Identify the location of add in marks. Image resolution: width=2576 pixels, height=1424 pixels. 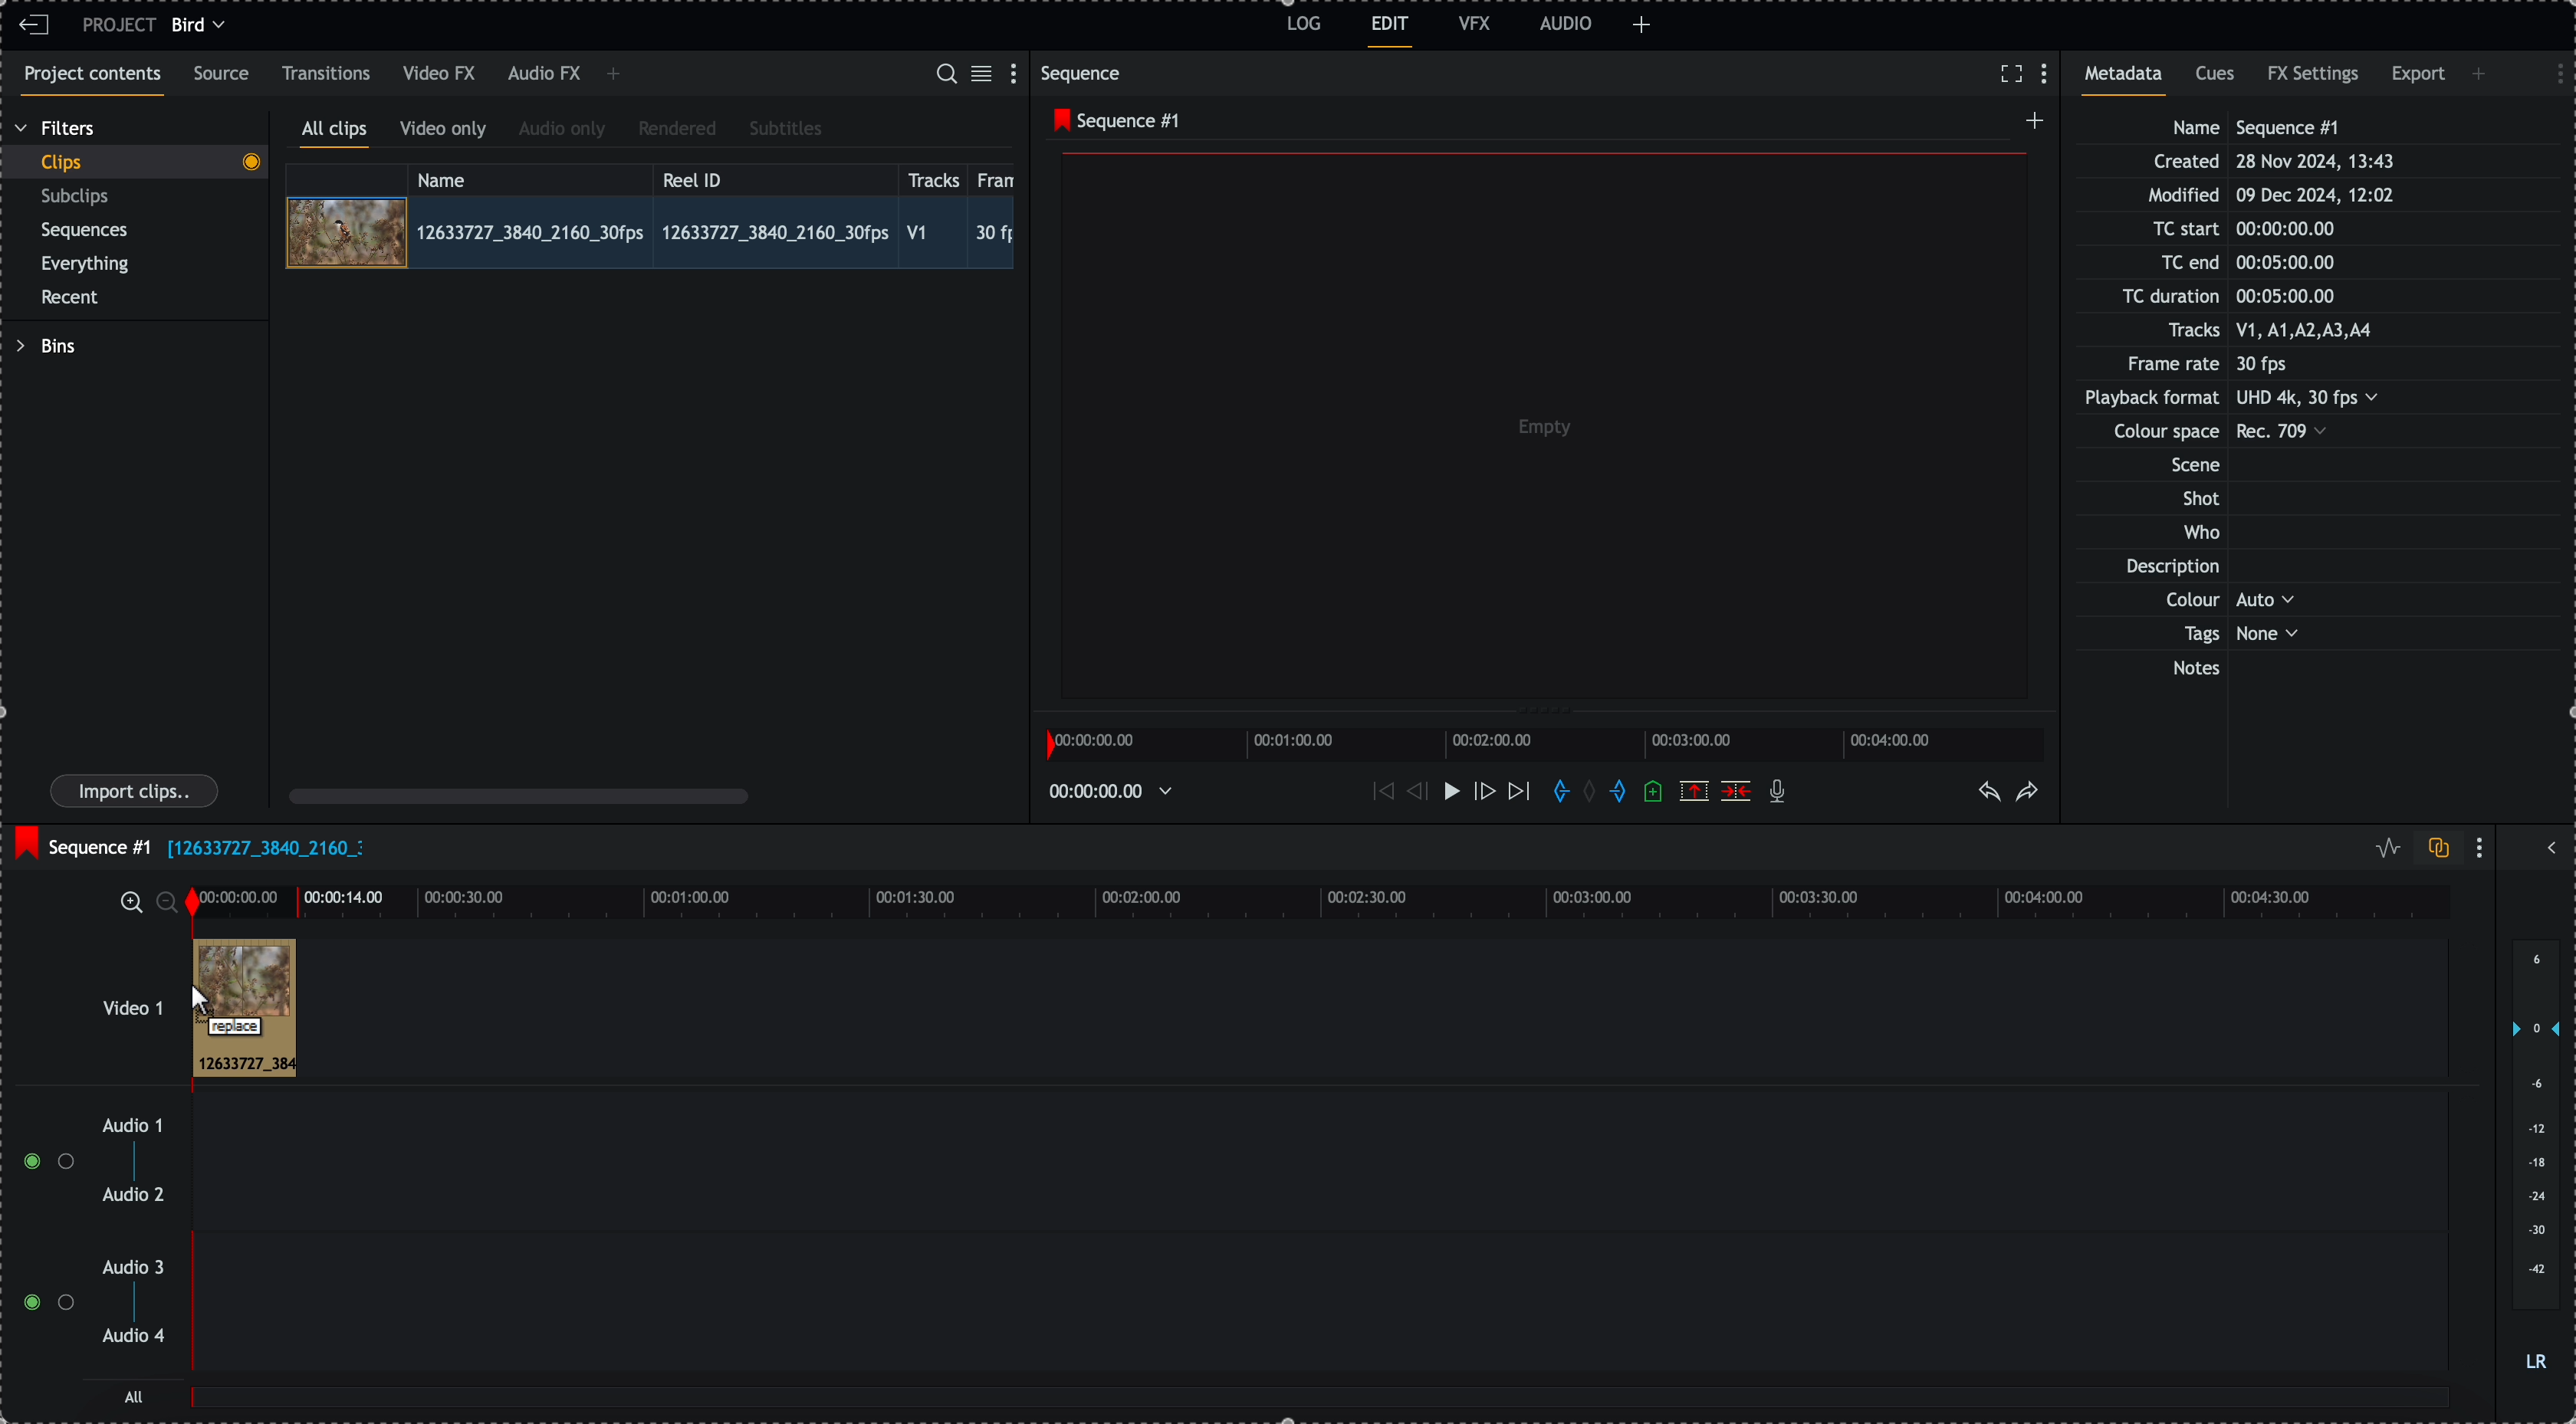
(1557, 792).